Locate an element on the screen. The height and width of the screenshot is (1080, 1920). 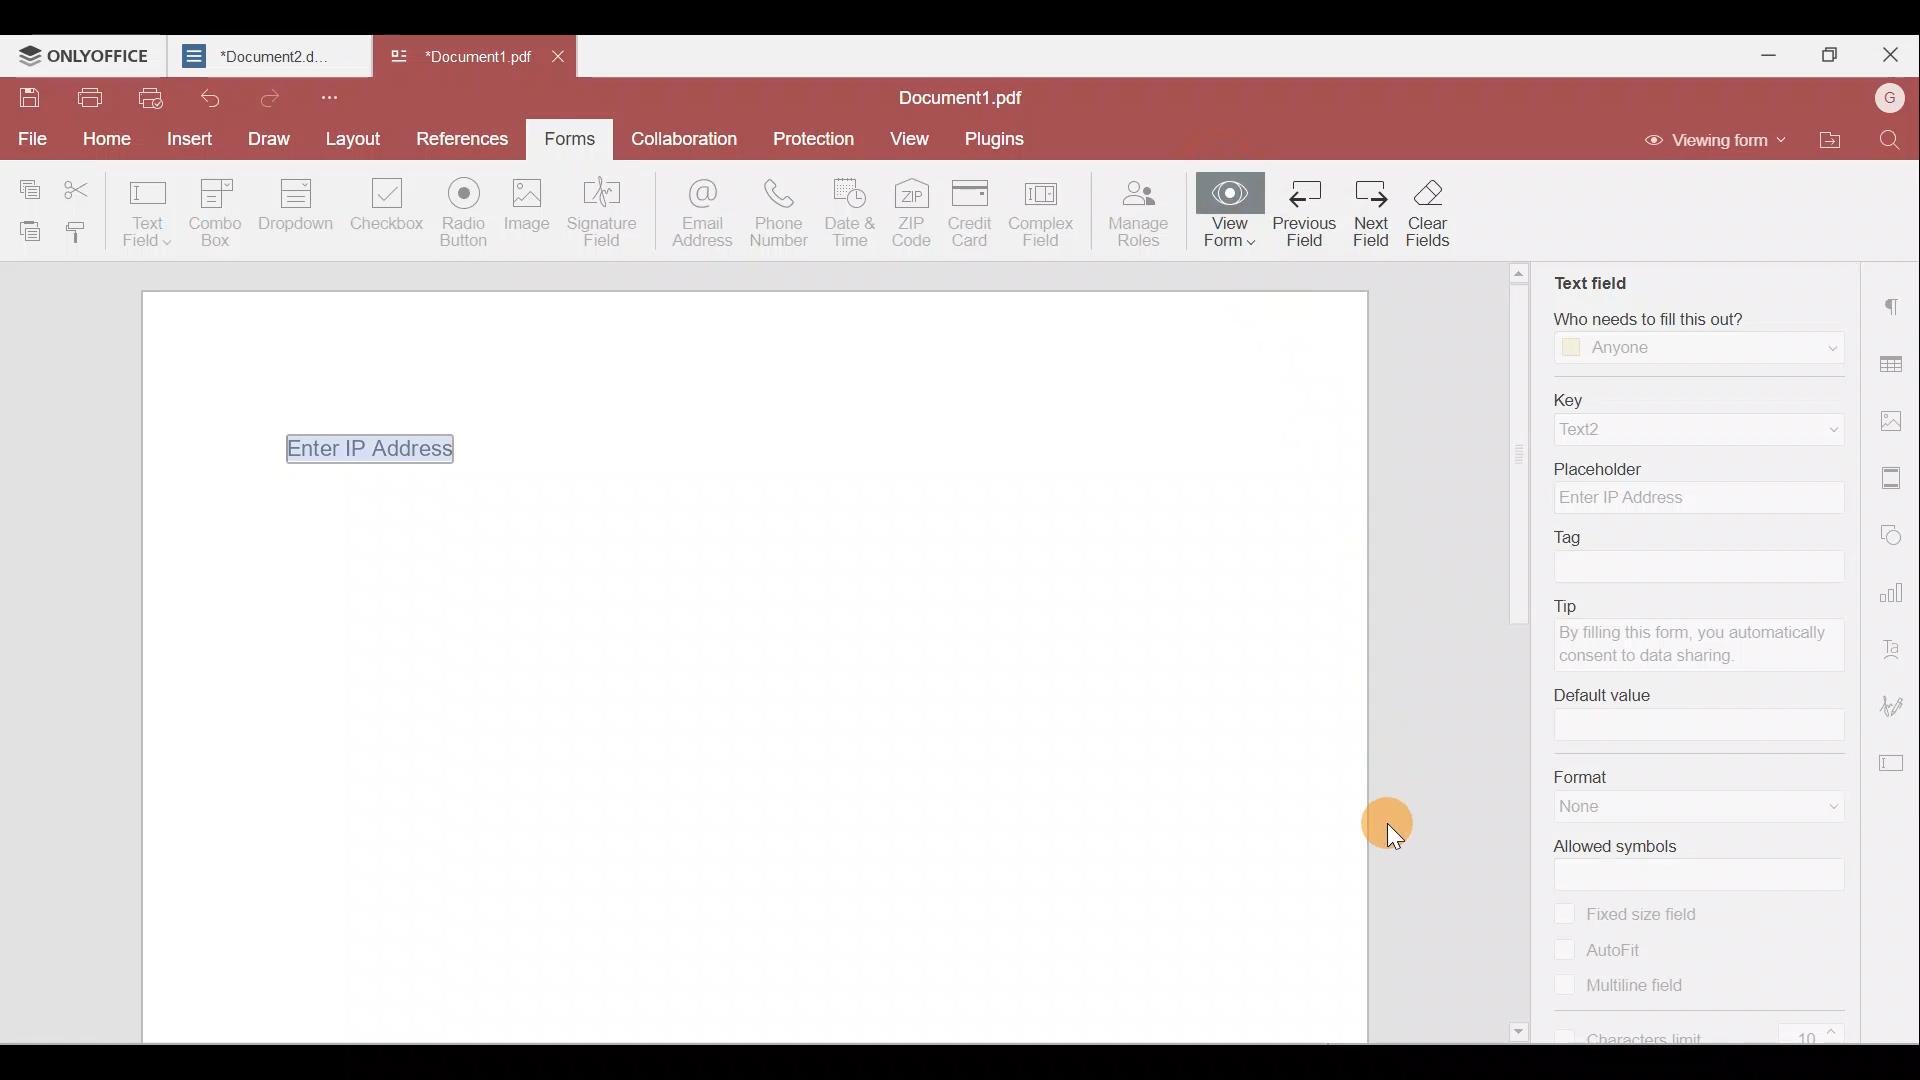
Tip is located at coordinates (1681, 602).